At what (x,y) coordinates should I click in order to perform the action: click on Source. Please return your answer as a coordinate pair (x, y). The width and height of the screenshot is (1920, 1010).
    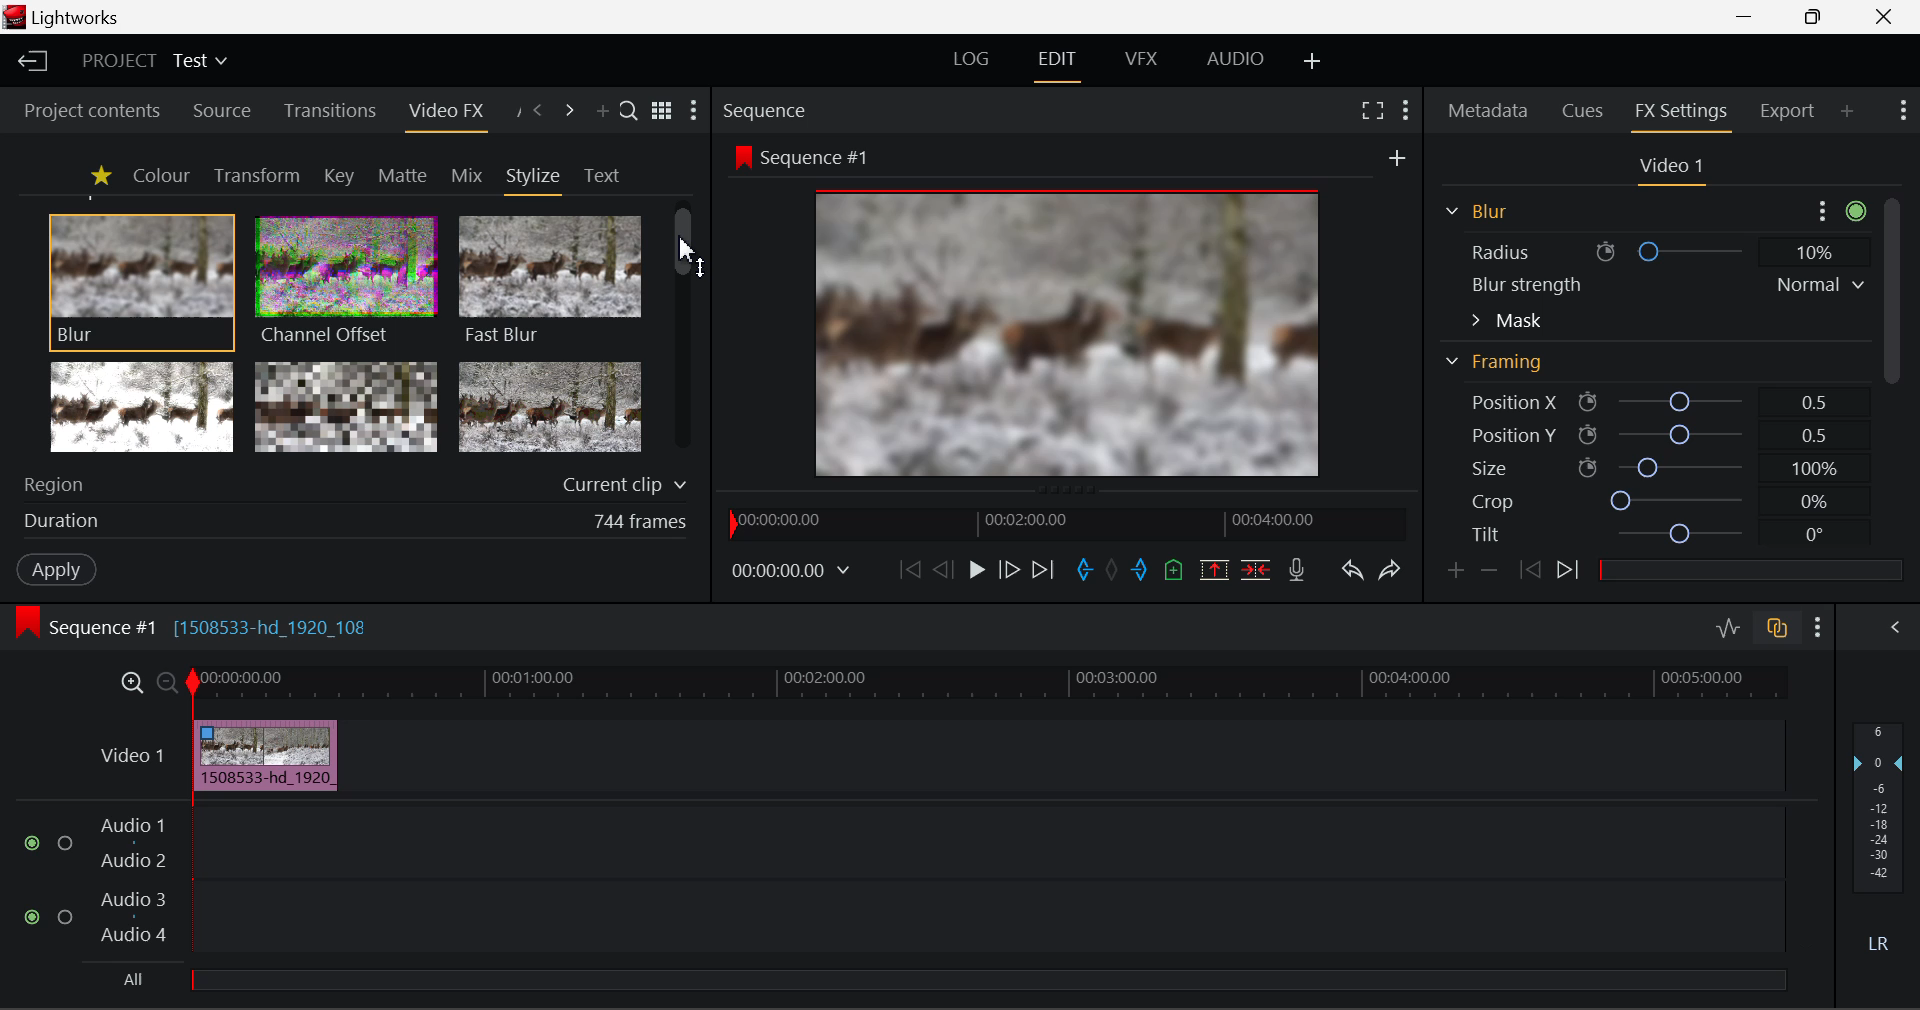
    Looking at the image, I should click on (218, 109).